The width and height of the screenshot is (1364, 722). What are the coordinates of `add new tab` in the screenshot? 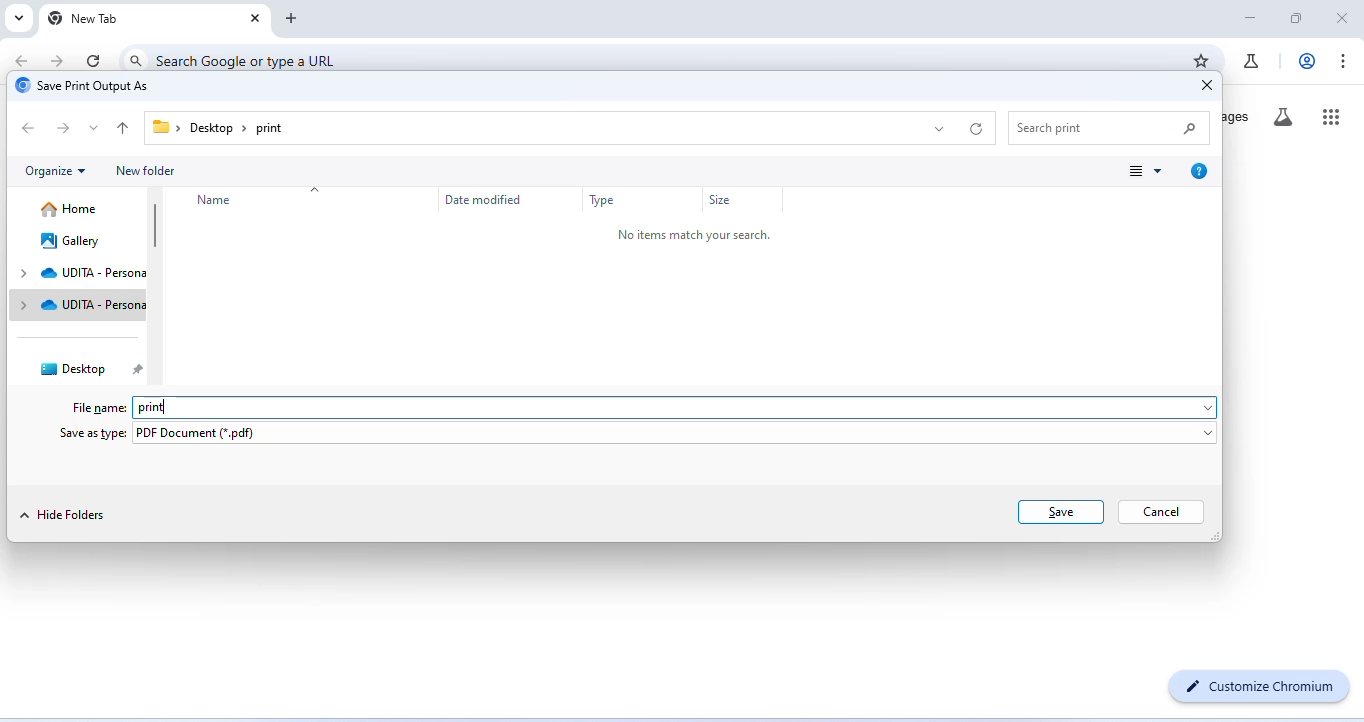 It's located at (292, 20).